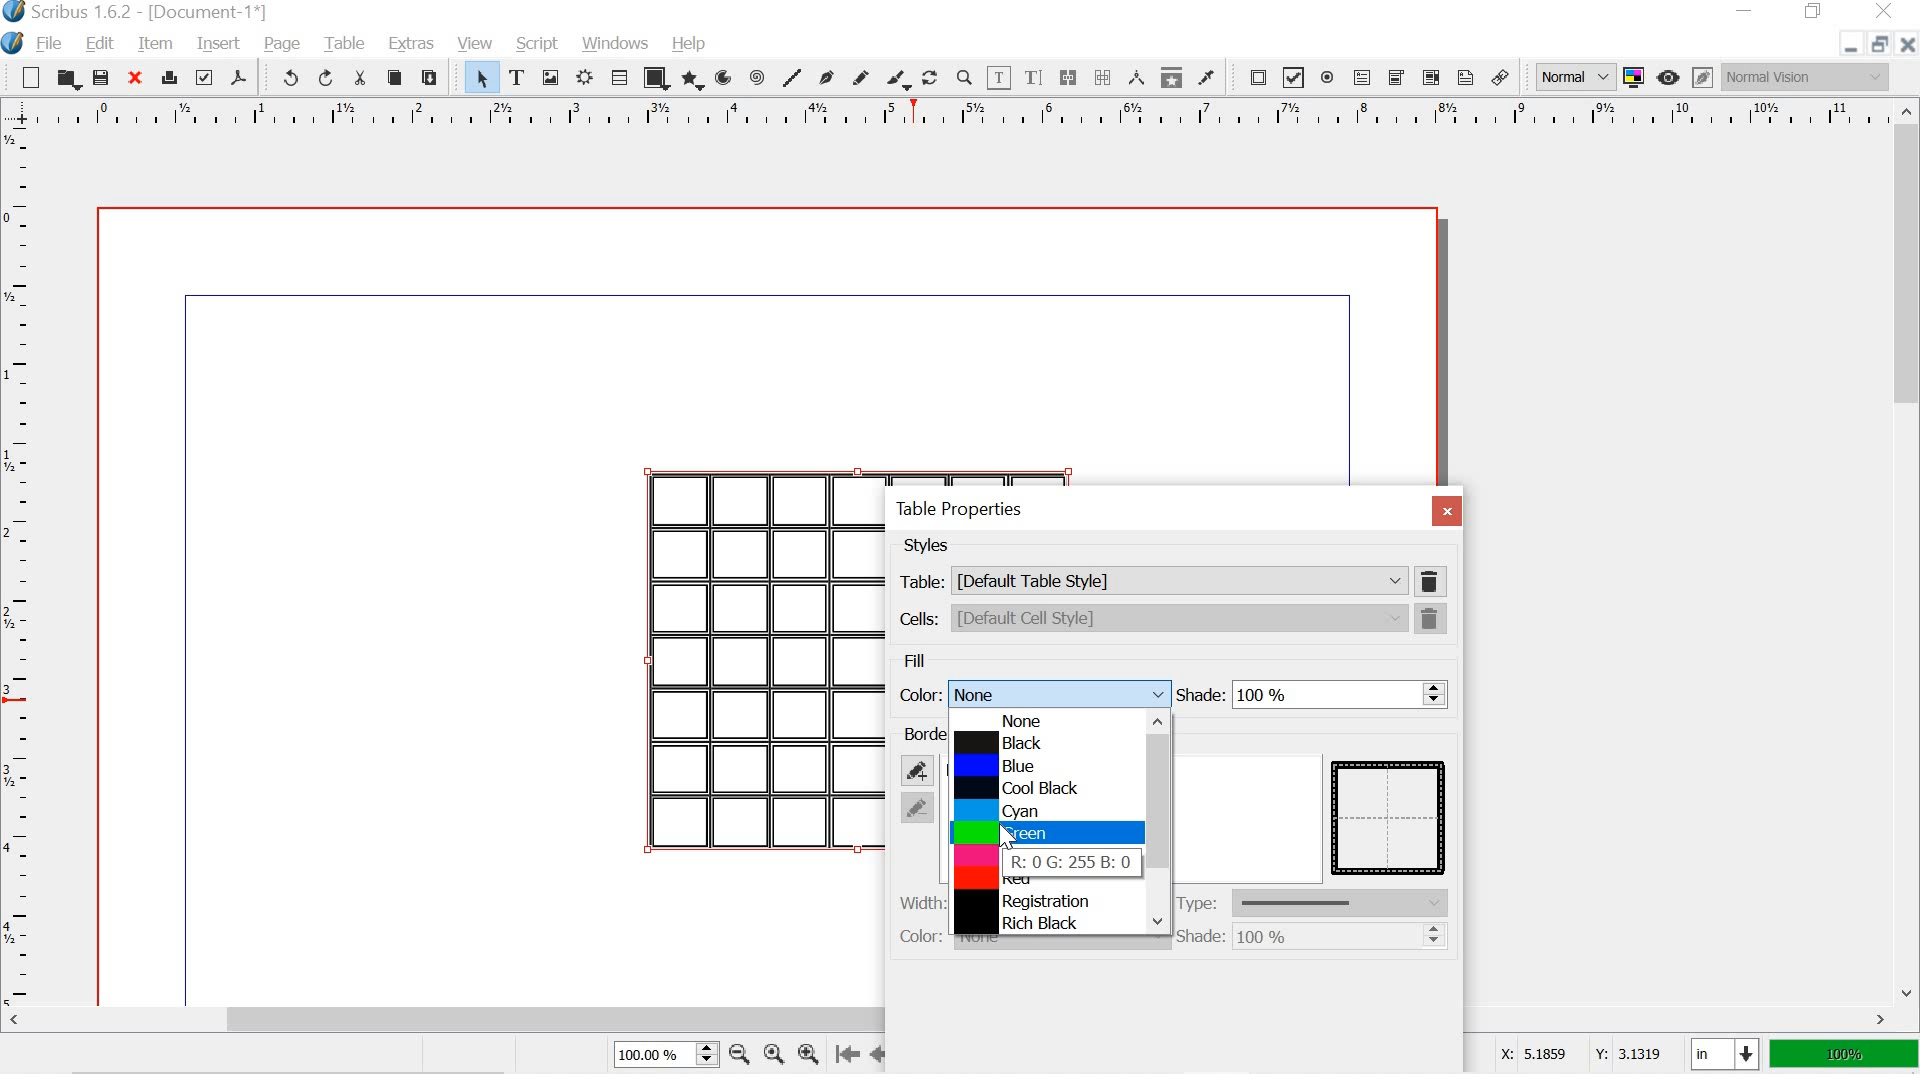 This screenshot has width=1920, height=1074. What do you see at coordinates (1030, 914) in the screenshot?
I see `Registration Rich Black` at bounding box center [1030, 914].